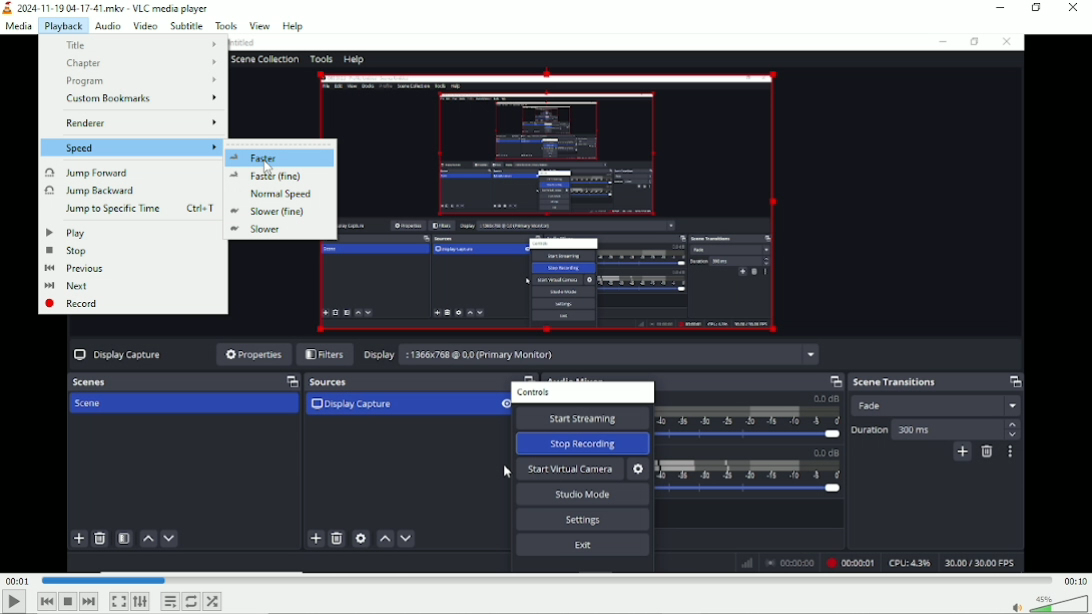  What do you see at coordinates (278, 157) in the screenshot?
I see `faster` at bounding box center [278, 157].